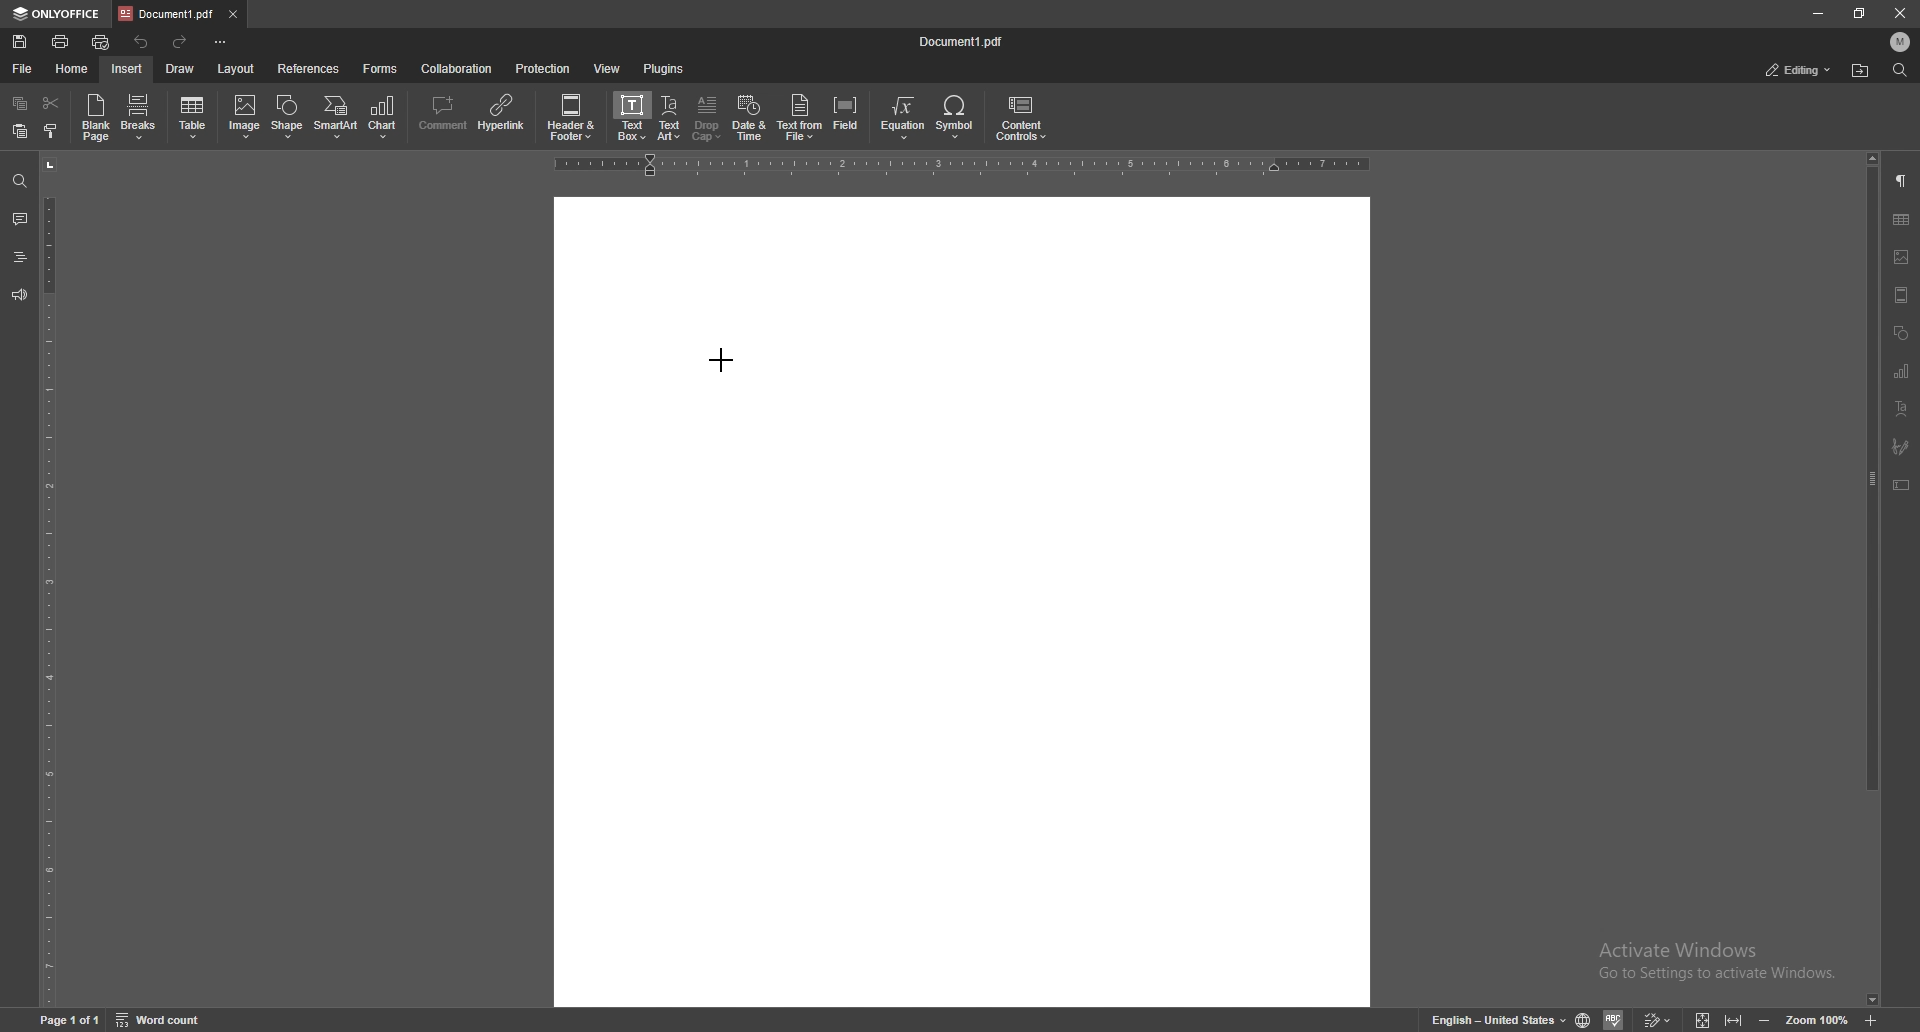 The image size is (1920, 1032). What do you see at coordinates (1902, 485) in the screenshot?
I see `text box` at bounding box center [1902, 485].